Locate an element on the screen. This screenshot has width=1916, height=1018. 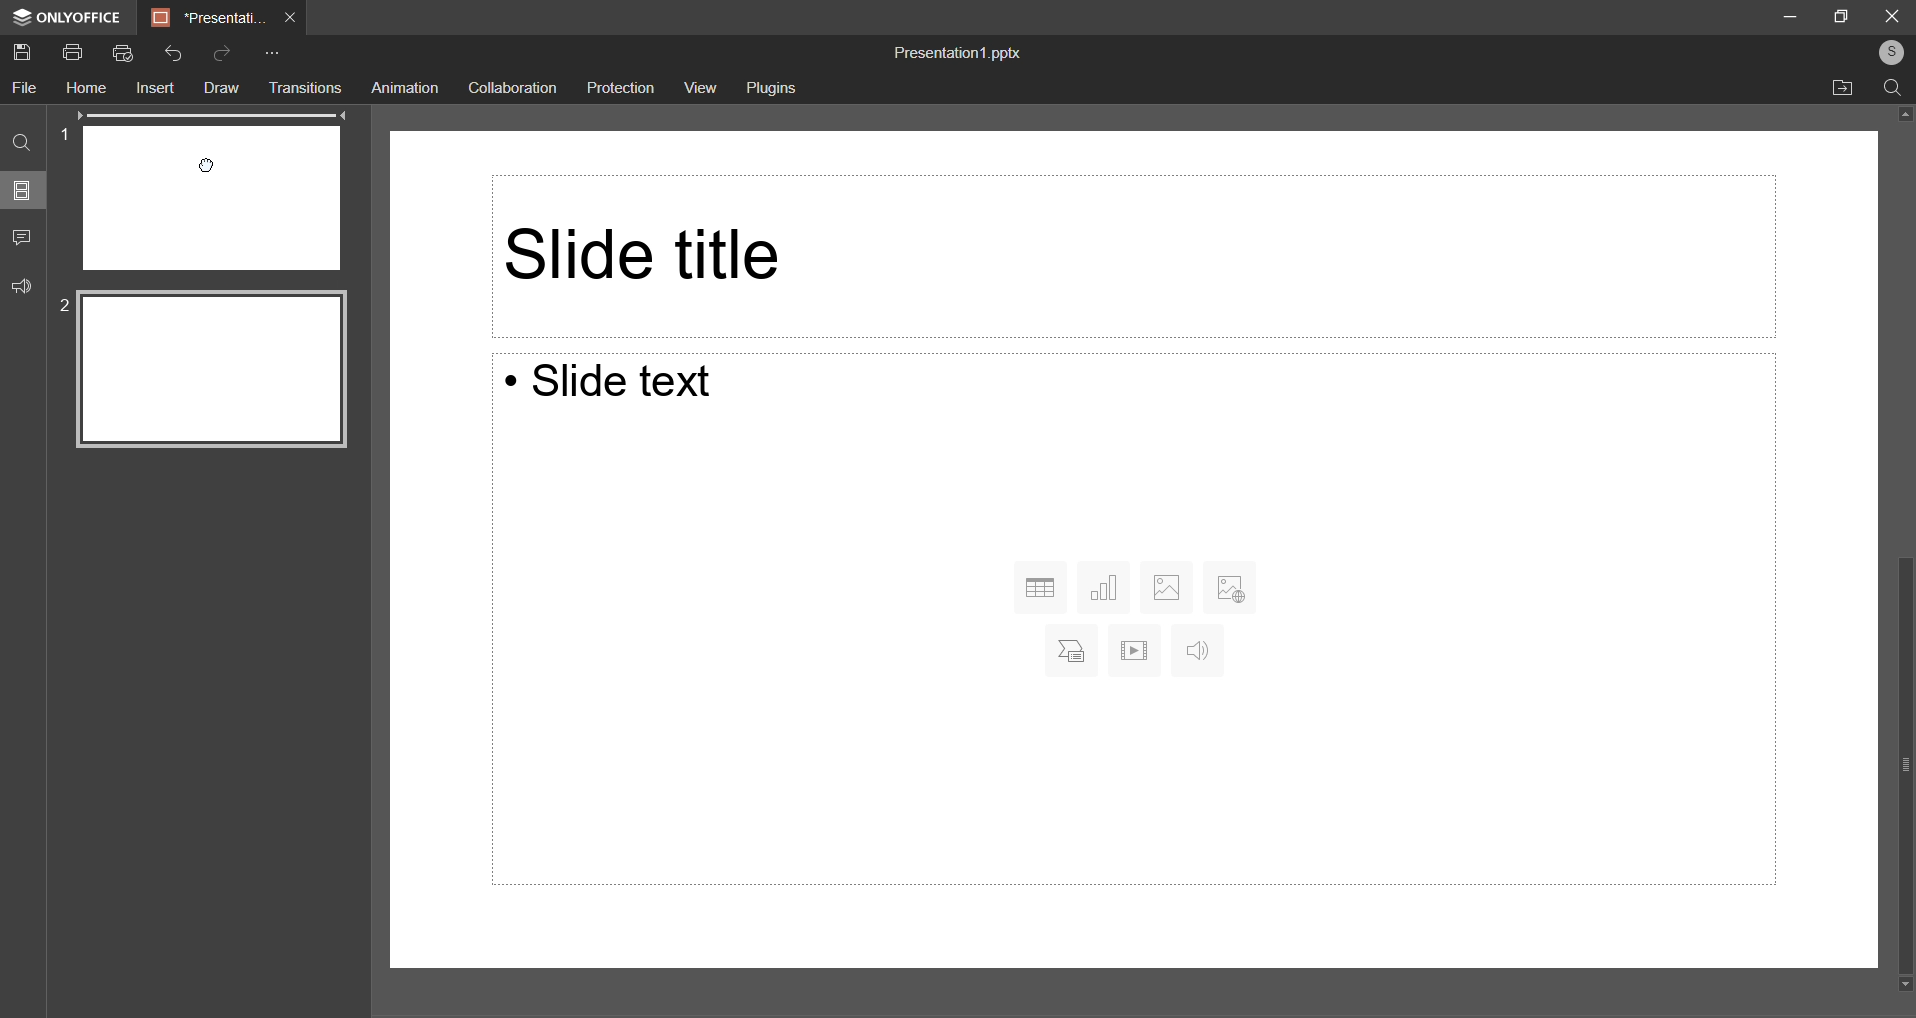
protection is located at coordinates (622, 88).